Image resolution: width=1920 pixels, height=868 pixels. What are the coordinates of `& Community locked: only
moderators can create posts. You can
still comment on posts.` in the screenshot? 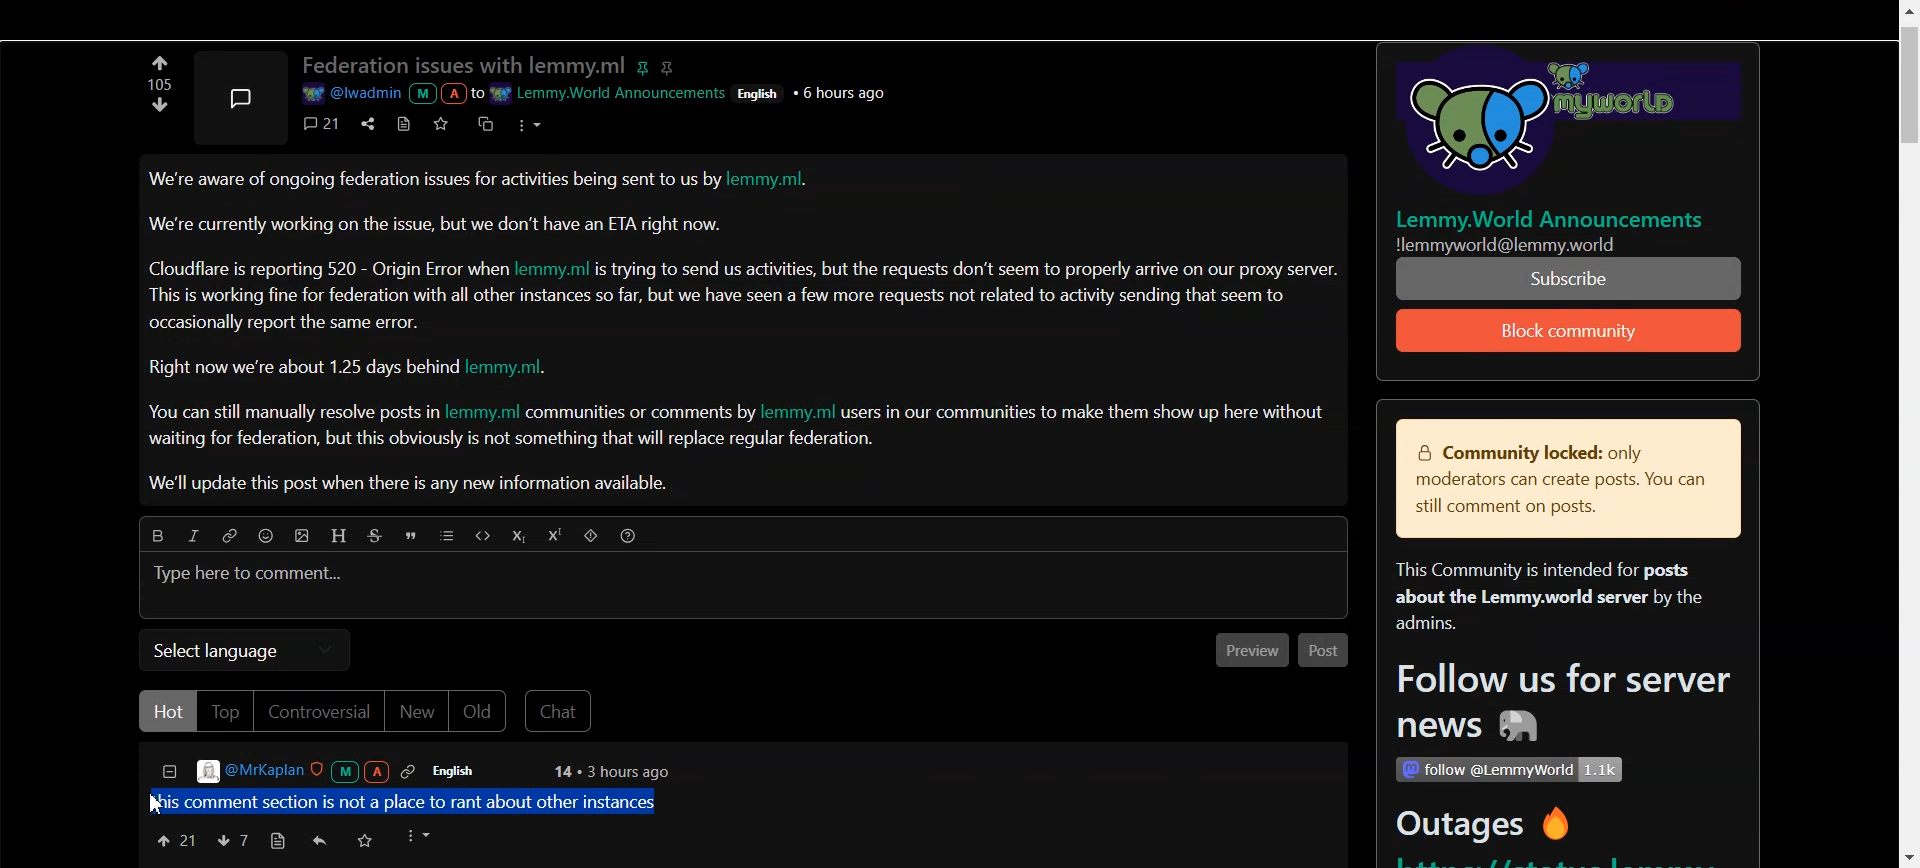 It's located at (1554, 481).